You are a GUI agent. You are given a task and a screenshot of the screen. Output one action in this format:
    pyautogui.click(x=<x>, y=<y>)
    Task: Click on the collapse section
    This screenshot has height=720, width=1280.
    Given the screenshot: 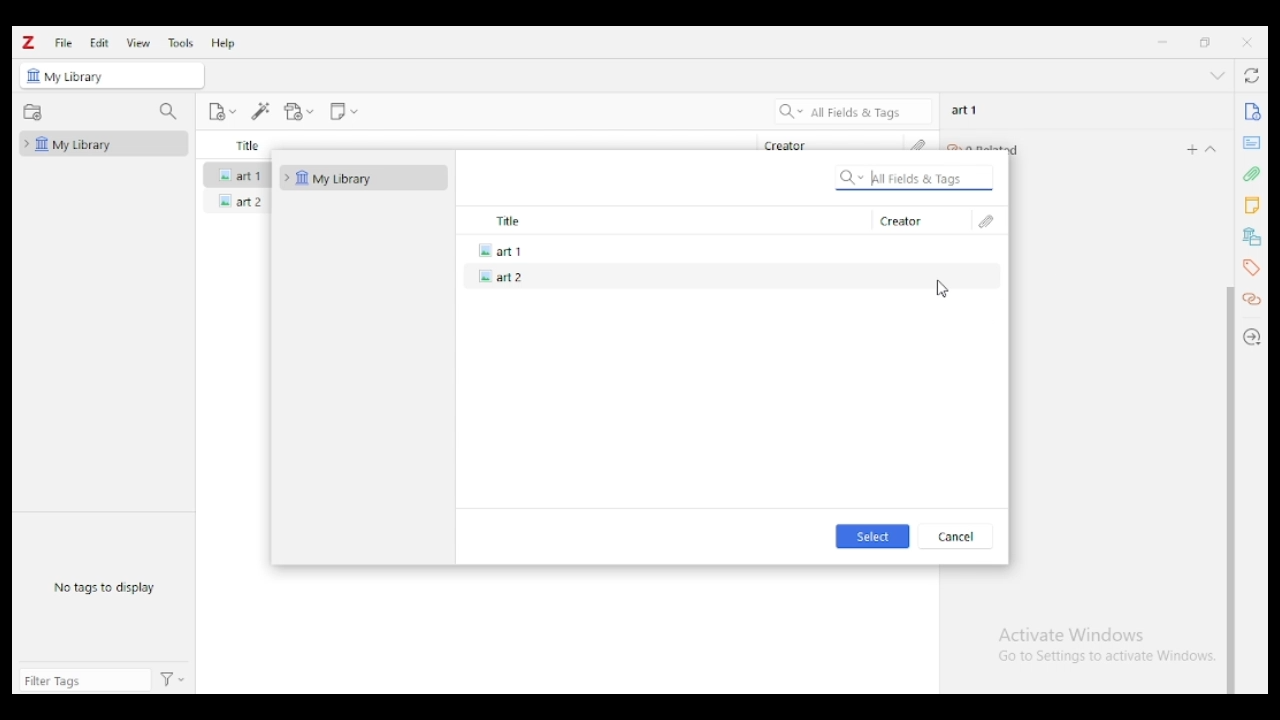 What is the action you would take?
    pyautogui.click(x=1212, y=149)
    